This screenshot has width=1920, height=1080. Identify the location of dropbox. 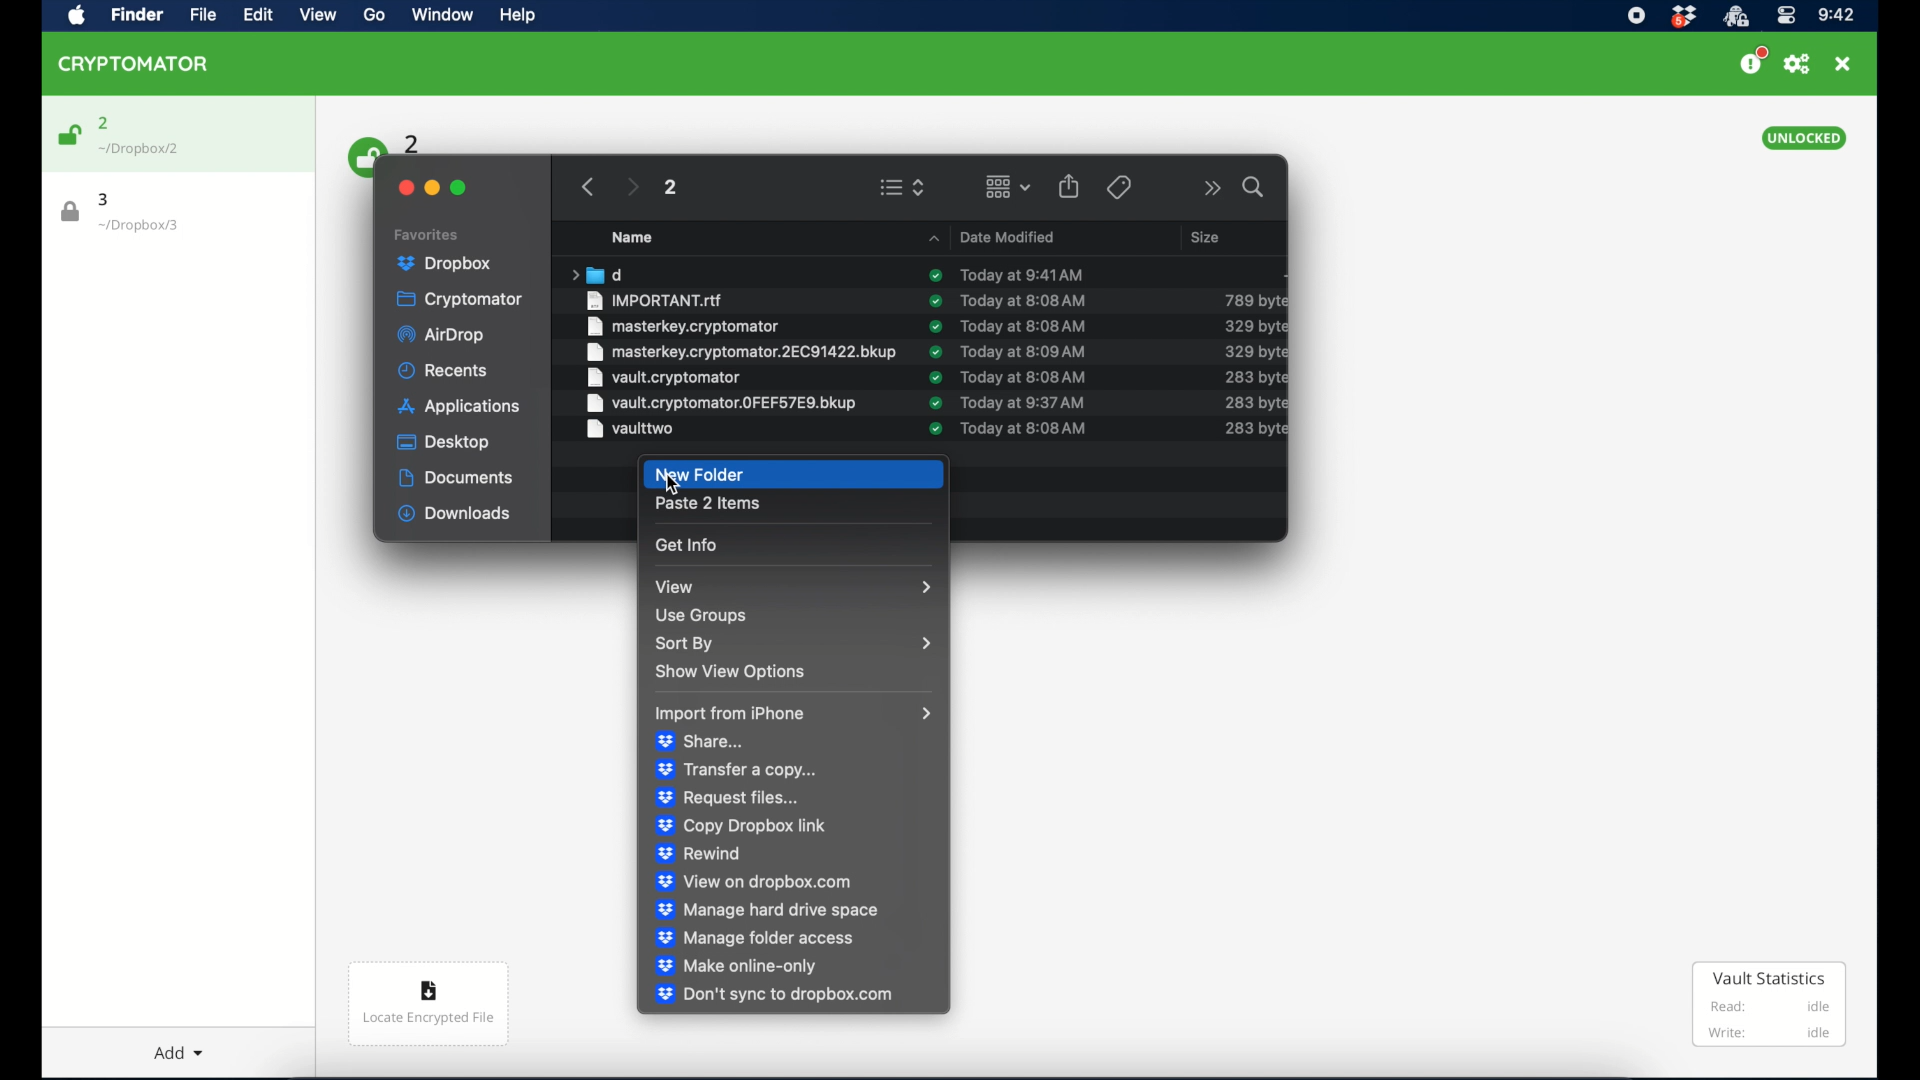
(445, 264).